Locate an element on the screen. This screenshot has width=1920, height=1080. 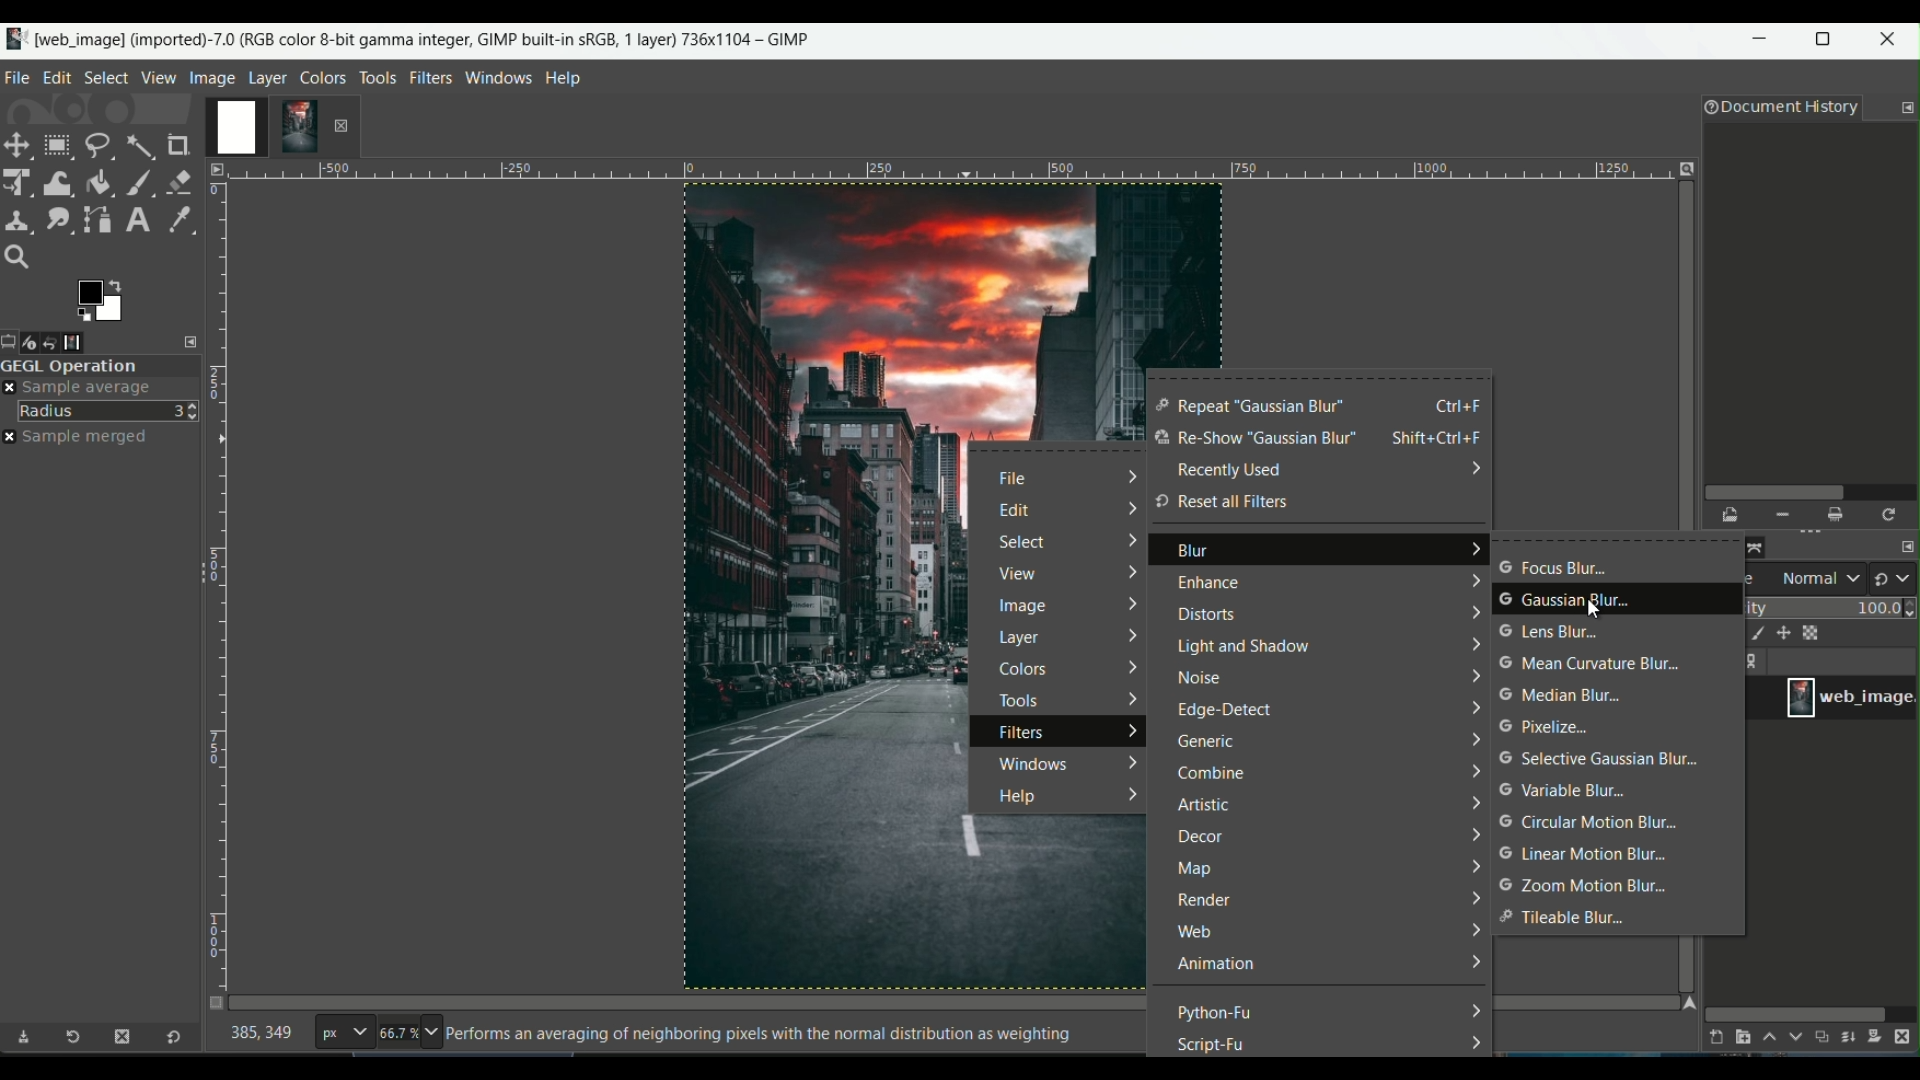
create duplicate layer is located at coordinates (1822, 1039).